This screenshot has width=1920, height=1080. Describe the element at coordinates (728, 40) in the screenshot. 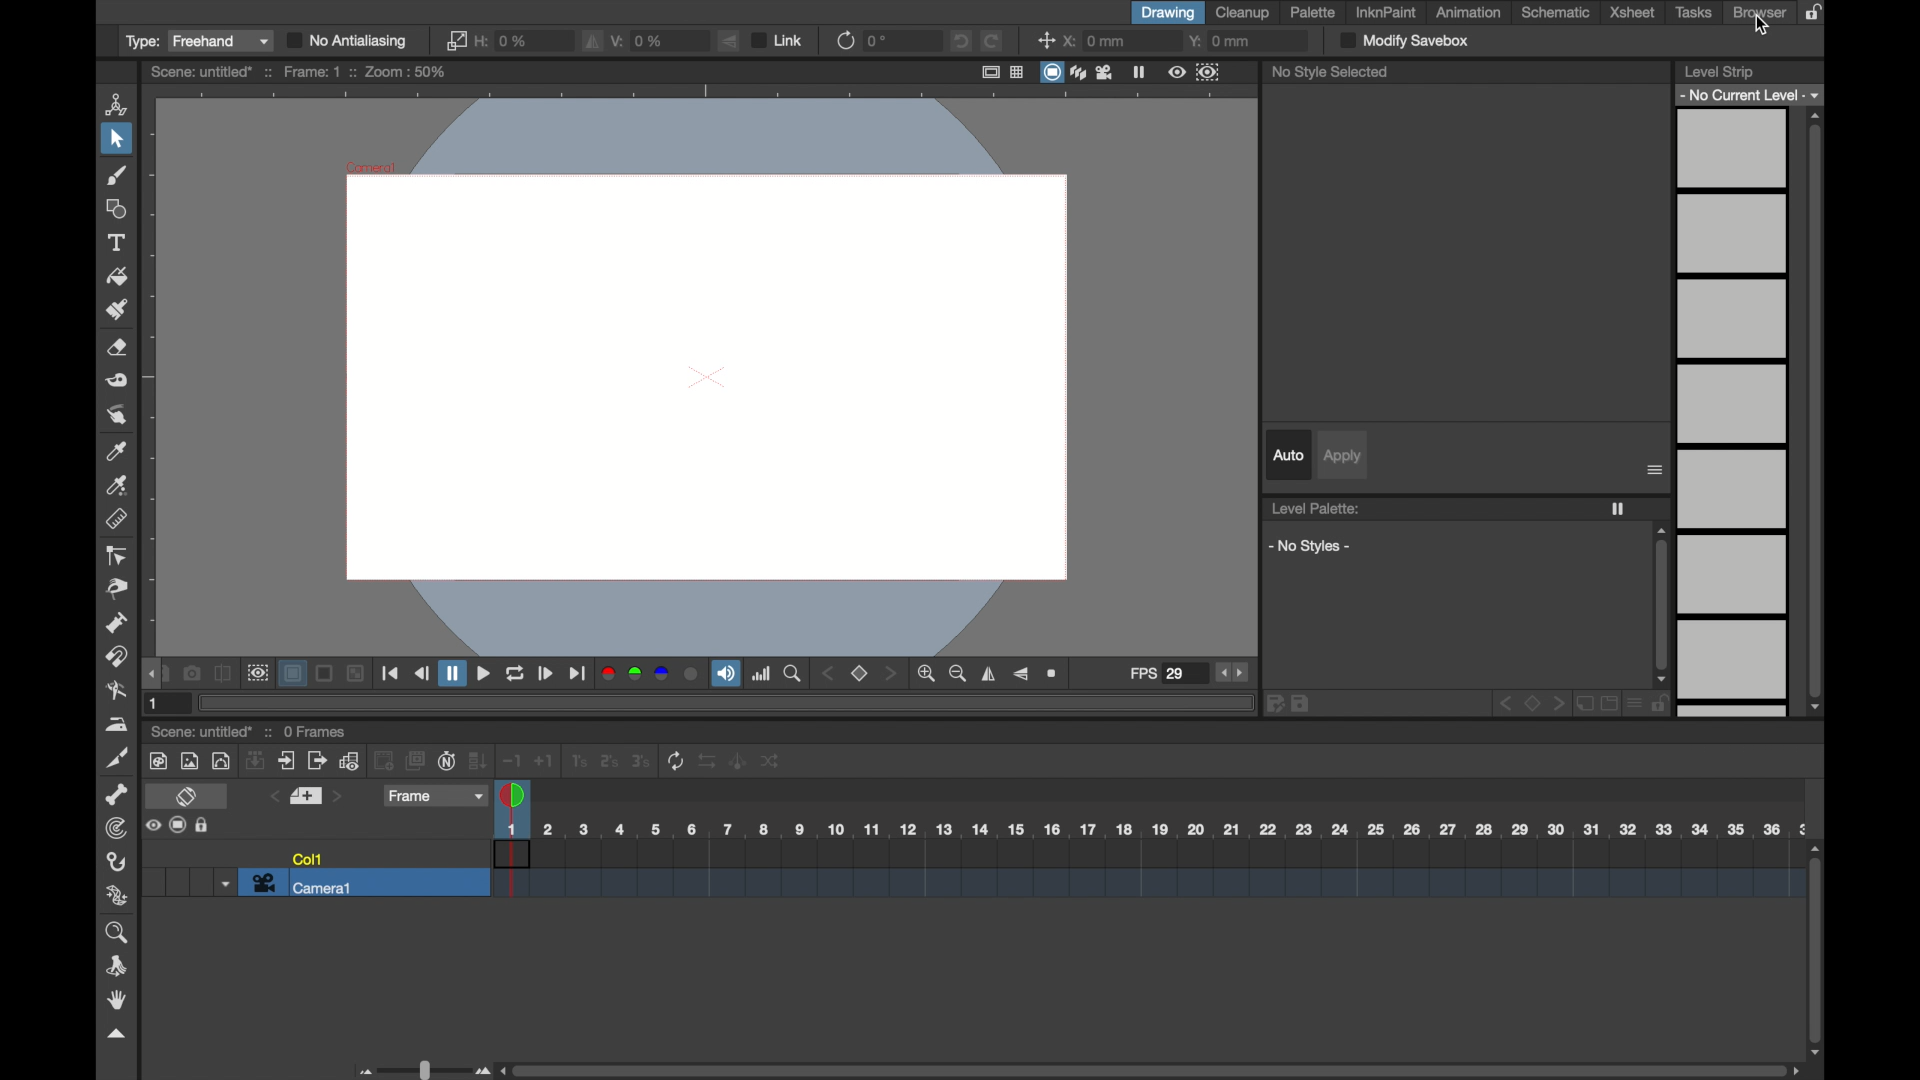

I see `flip vertically` at that location.